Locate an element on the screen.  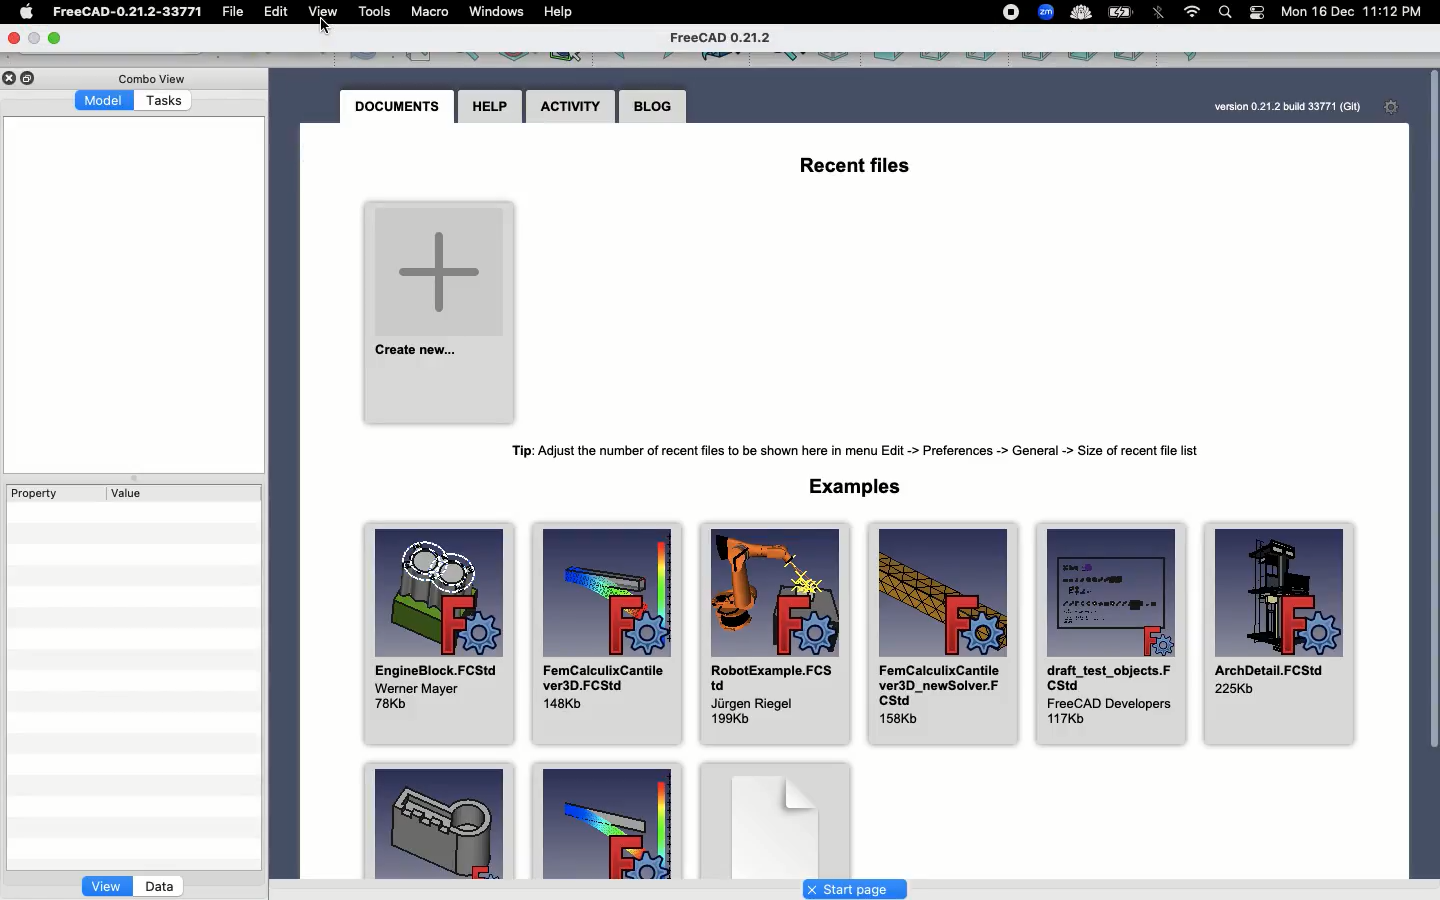
Tip: Adjust the number of recent files to be shown here in menu Edit -> Preferences -> General -> Size of recent file list is located at coordinates (864, 448).